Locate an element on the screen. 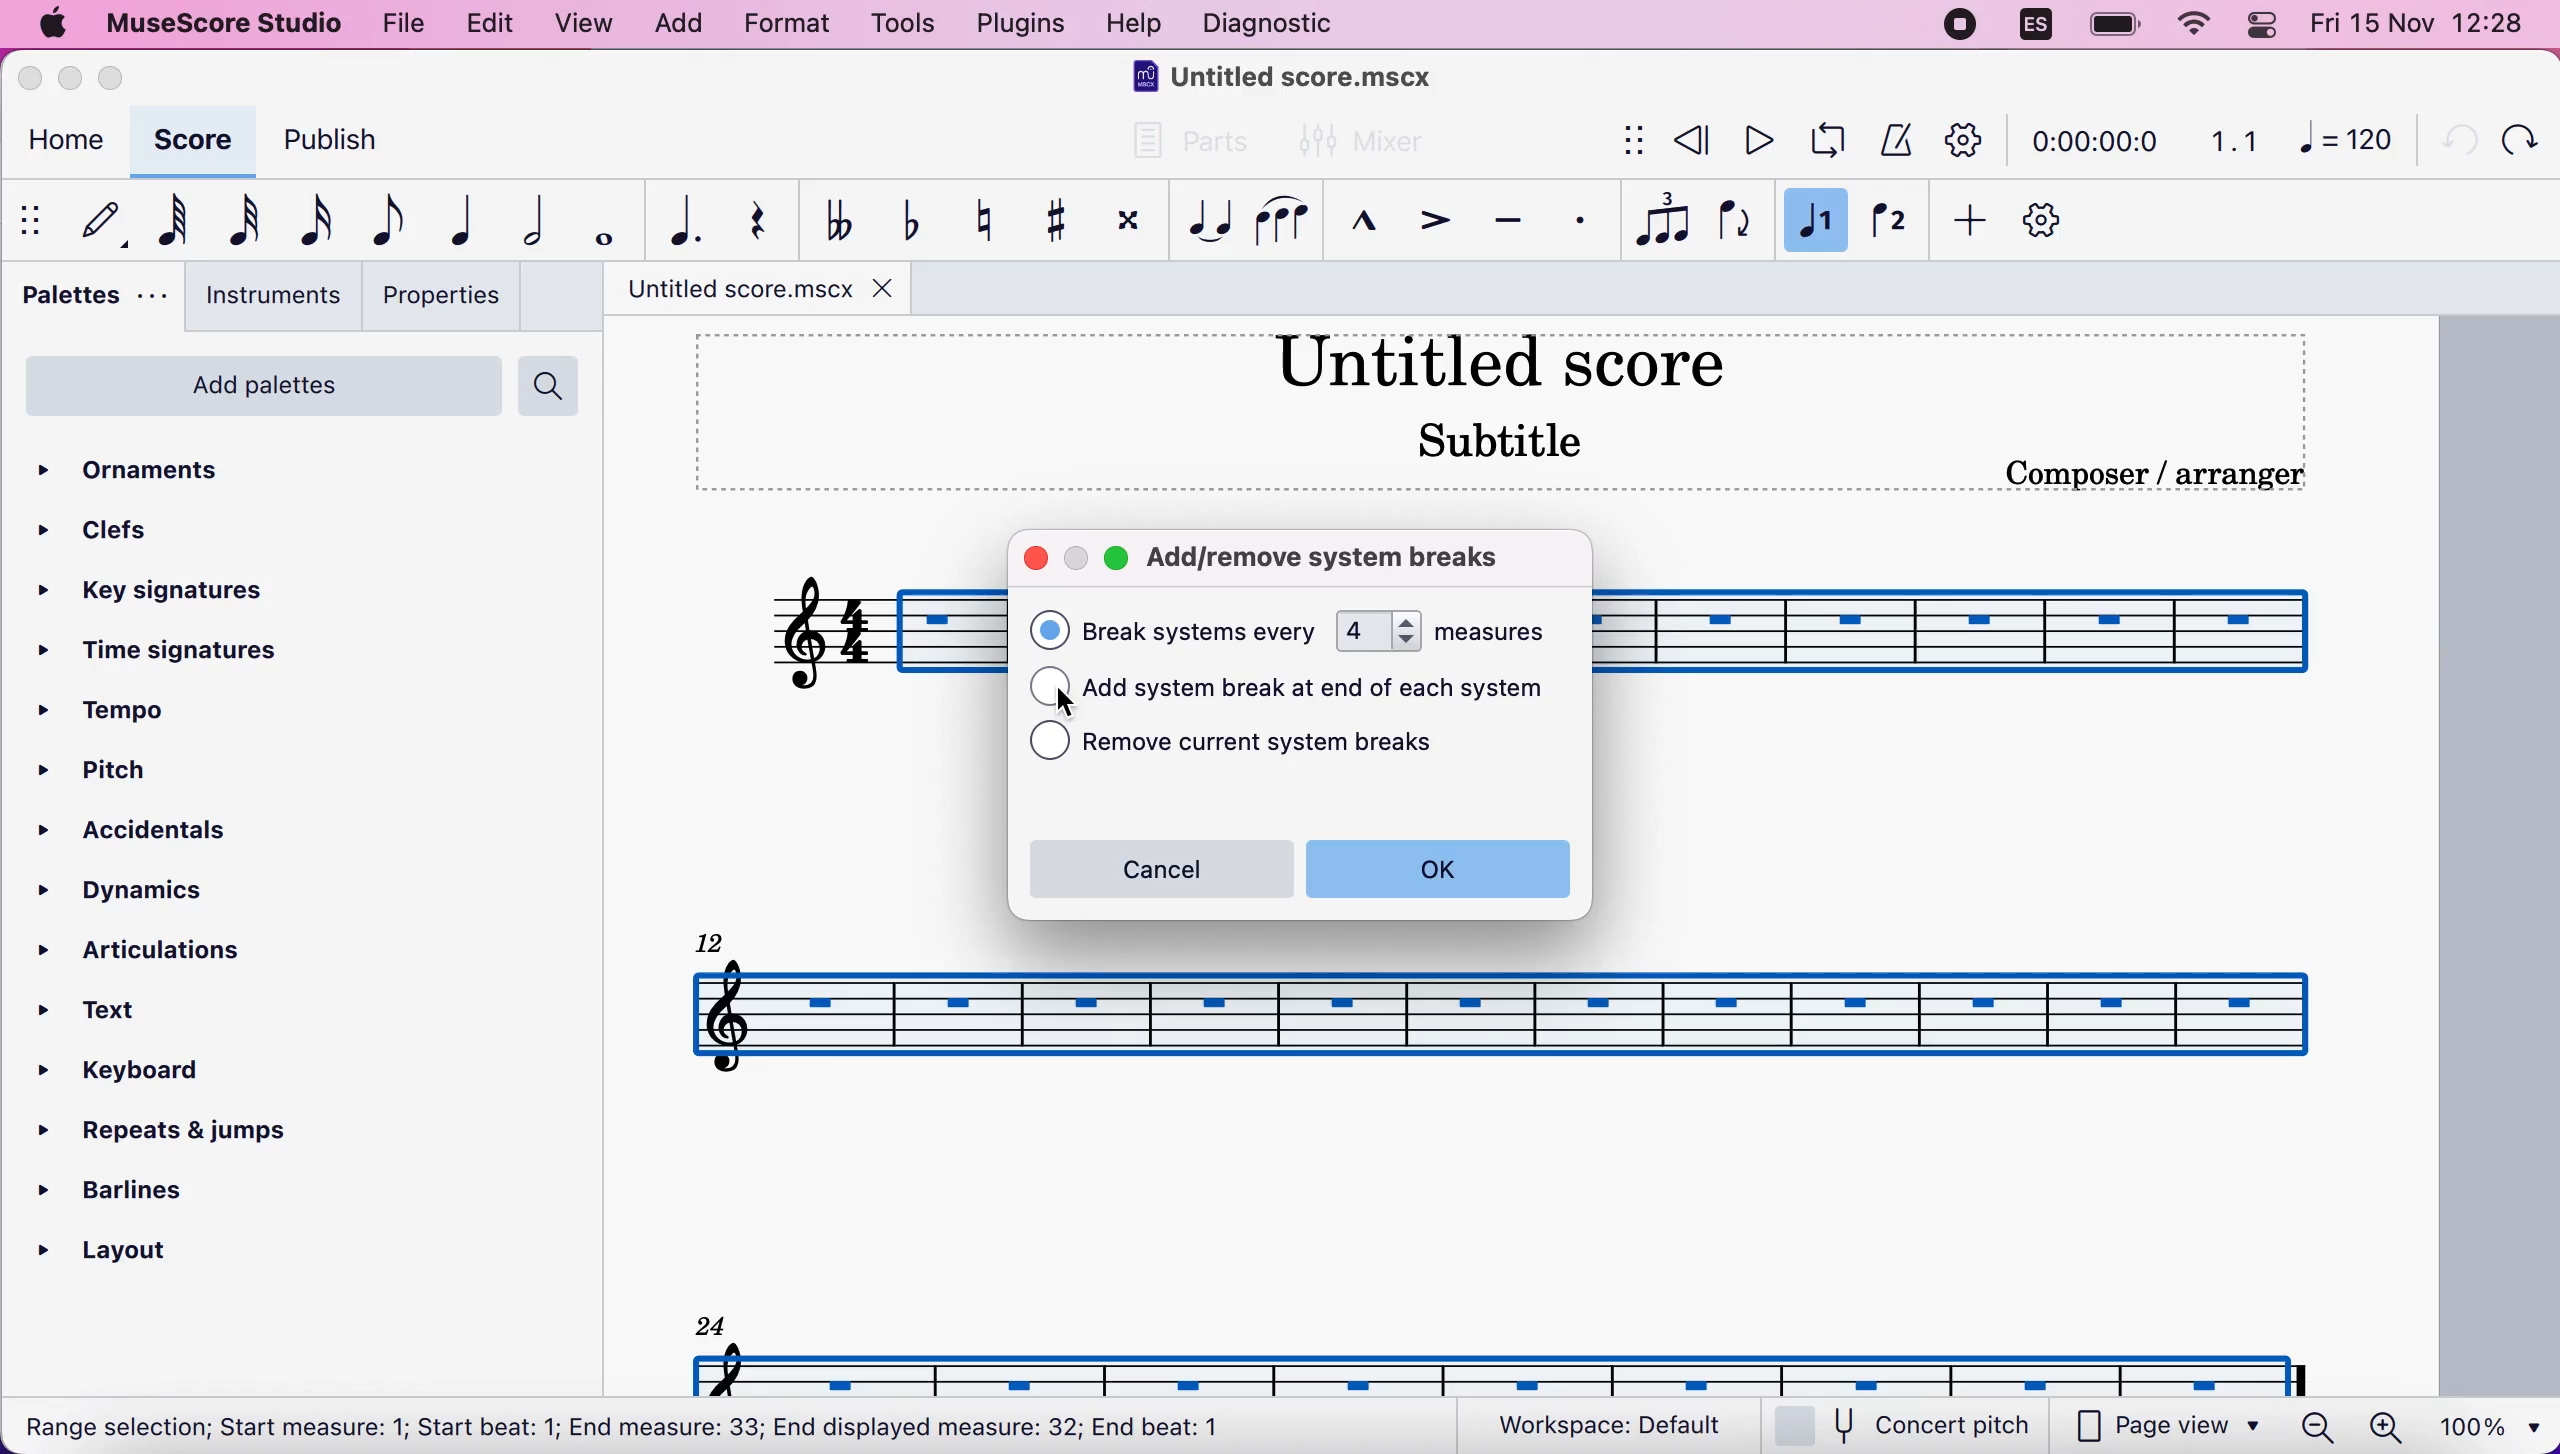  ornaments is located at coordinates (163, 472).